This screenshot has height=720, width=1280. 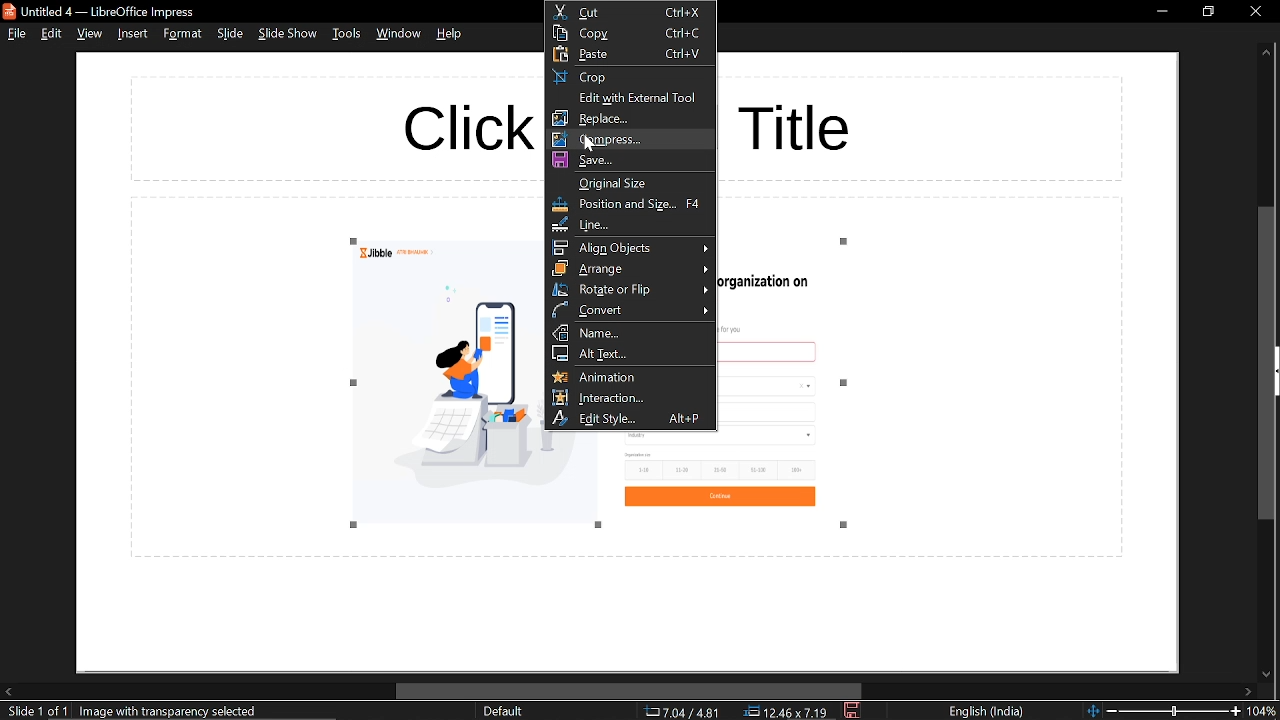 I want to click on horizontal scrollbar, so click(x=625, y=690).